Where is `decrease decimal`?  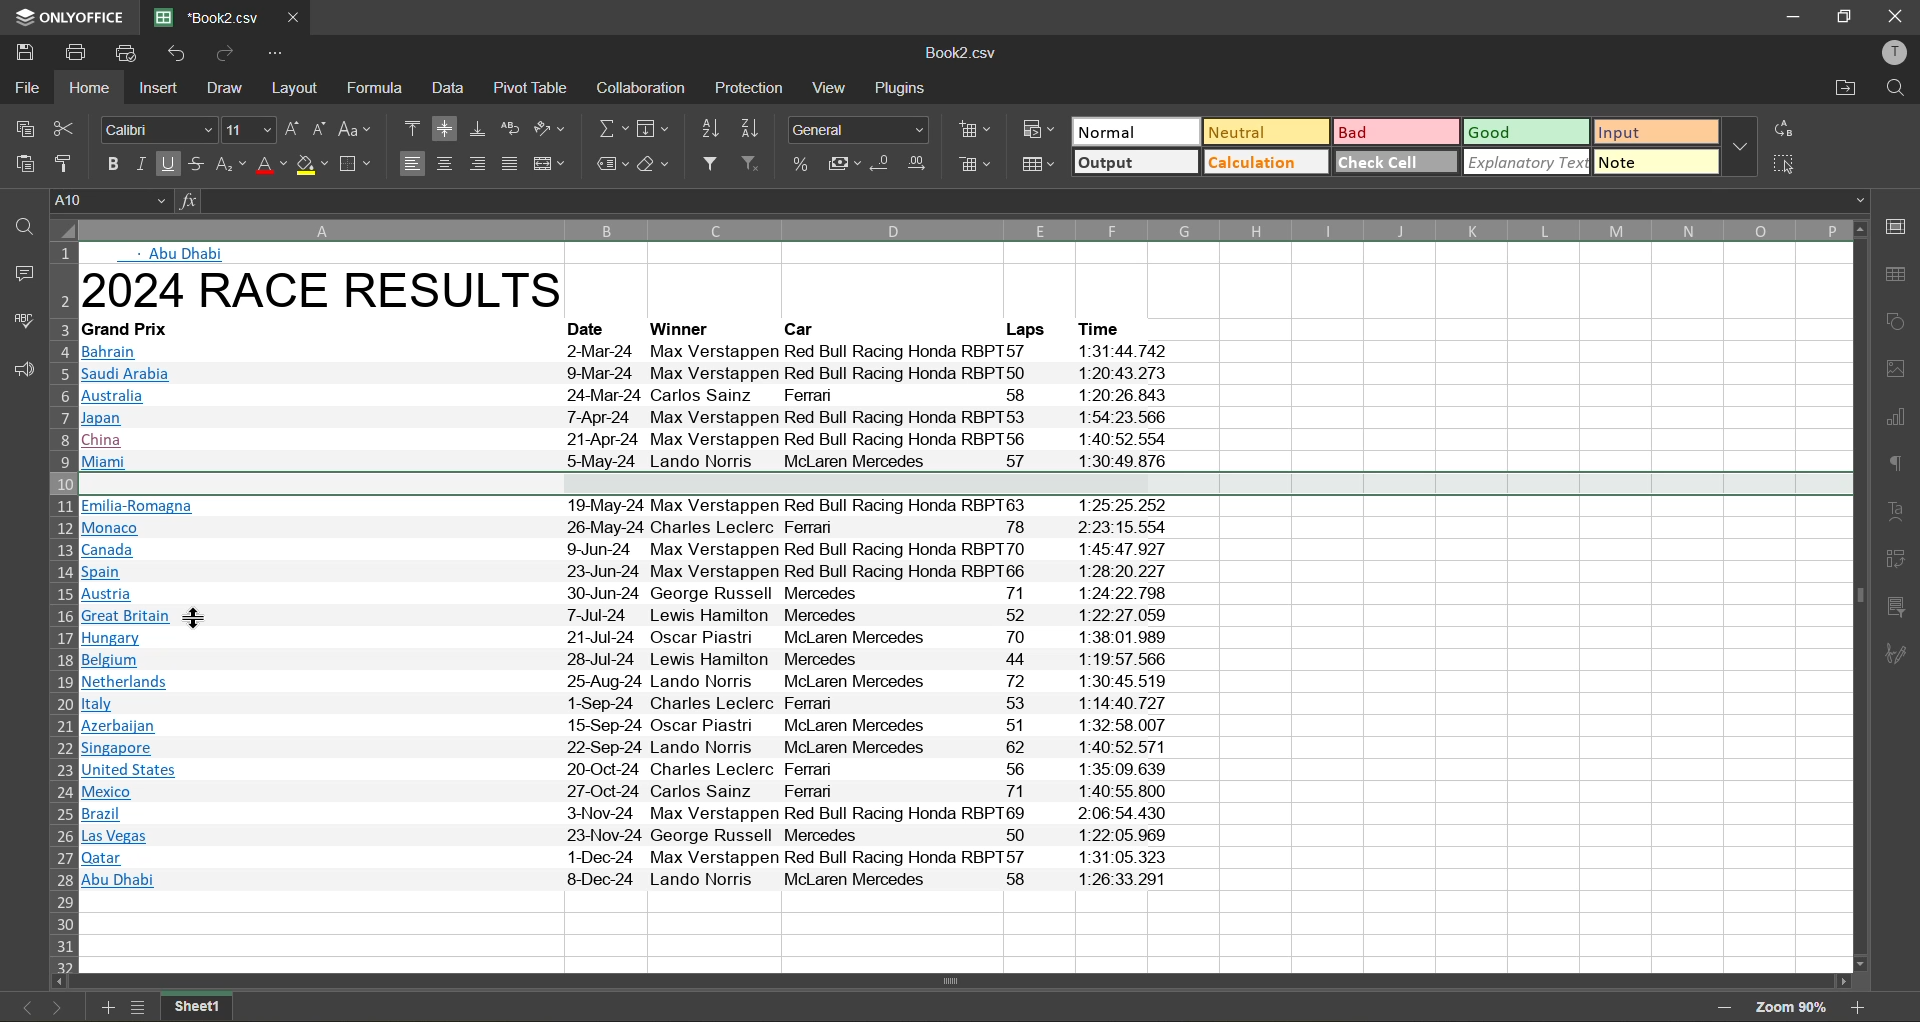
decrease decimal is located at coordinates (883, 166).